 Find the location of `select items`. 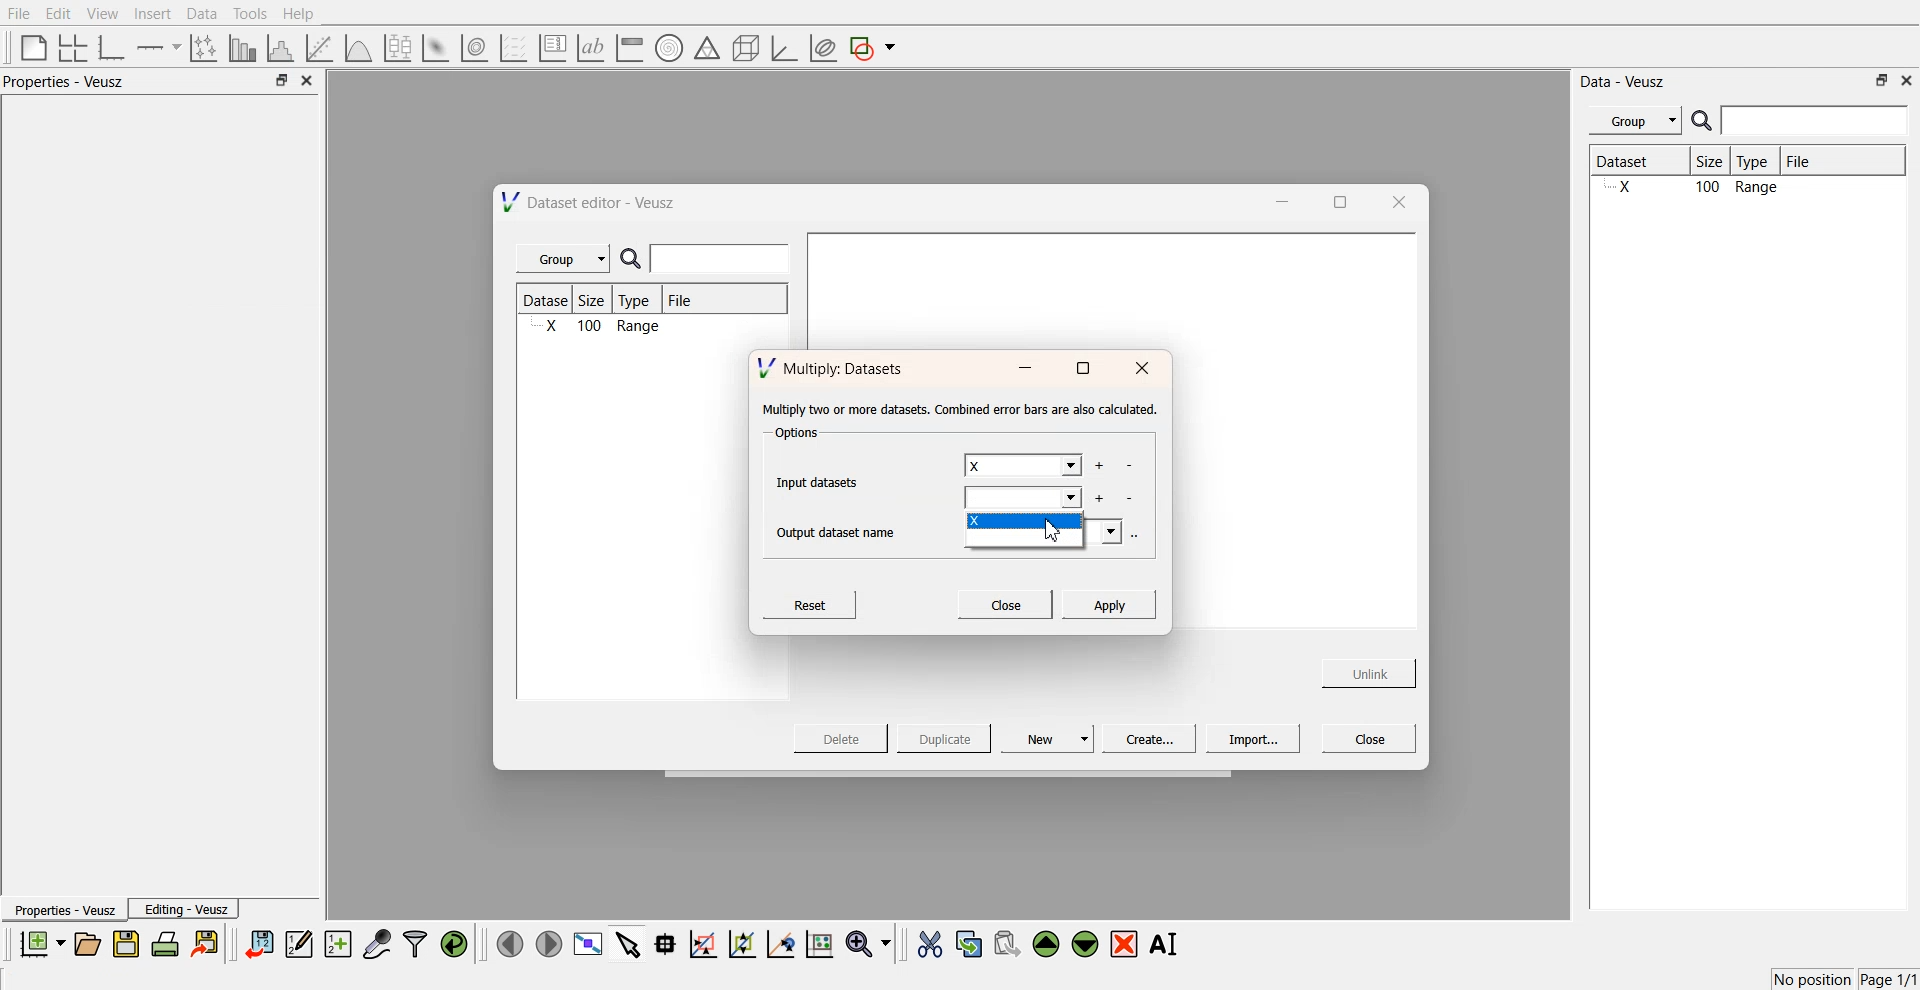

select items is located at coordinates (628, 943).